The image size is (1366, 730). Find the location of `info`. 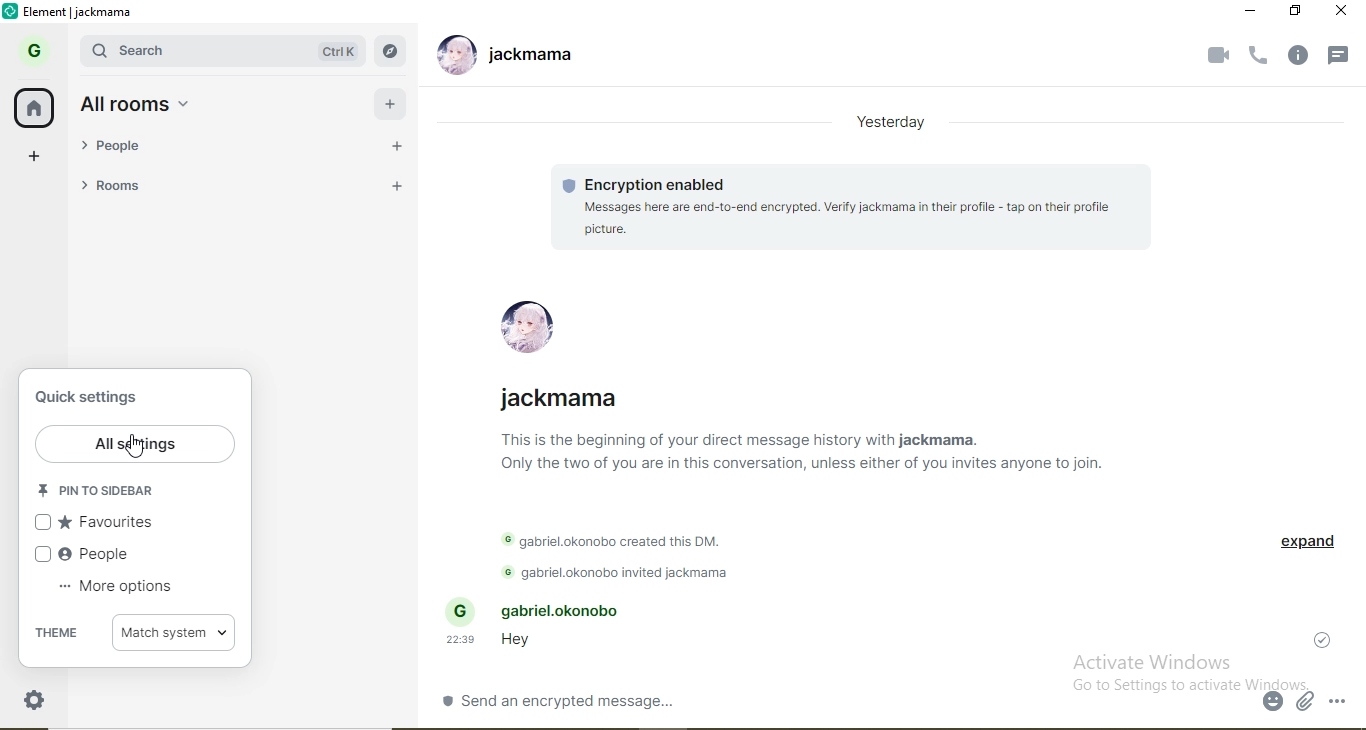

info is located at coordinates (1303, 56).